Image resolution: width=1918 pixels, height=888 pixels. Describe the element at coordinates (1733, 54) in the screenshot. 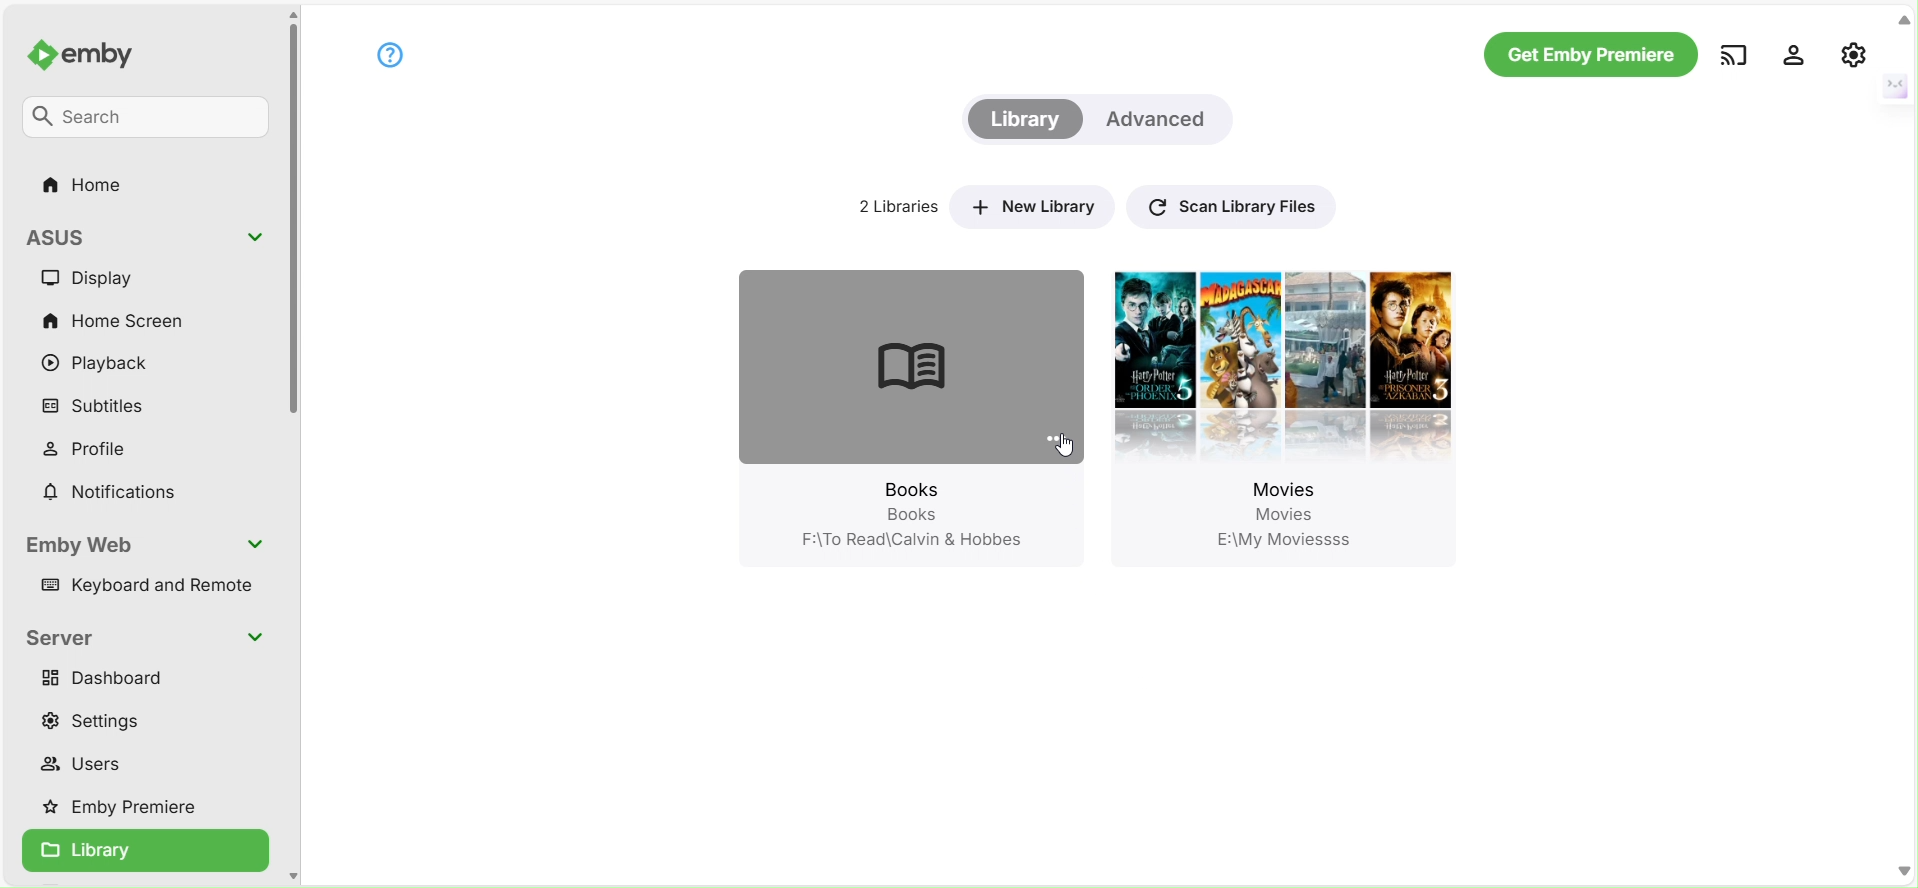

I see `Play on another device` at that location.